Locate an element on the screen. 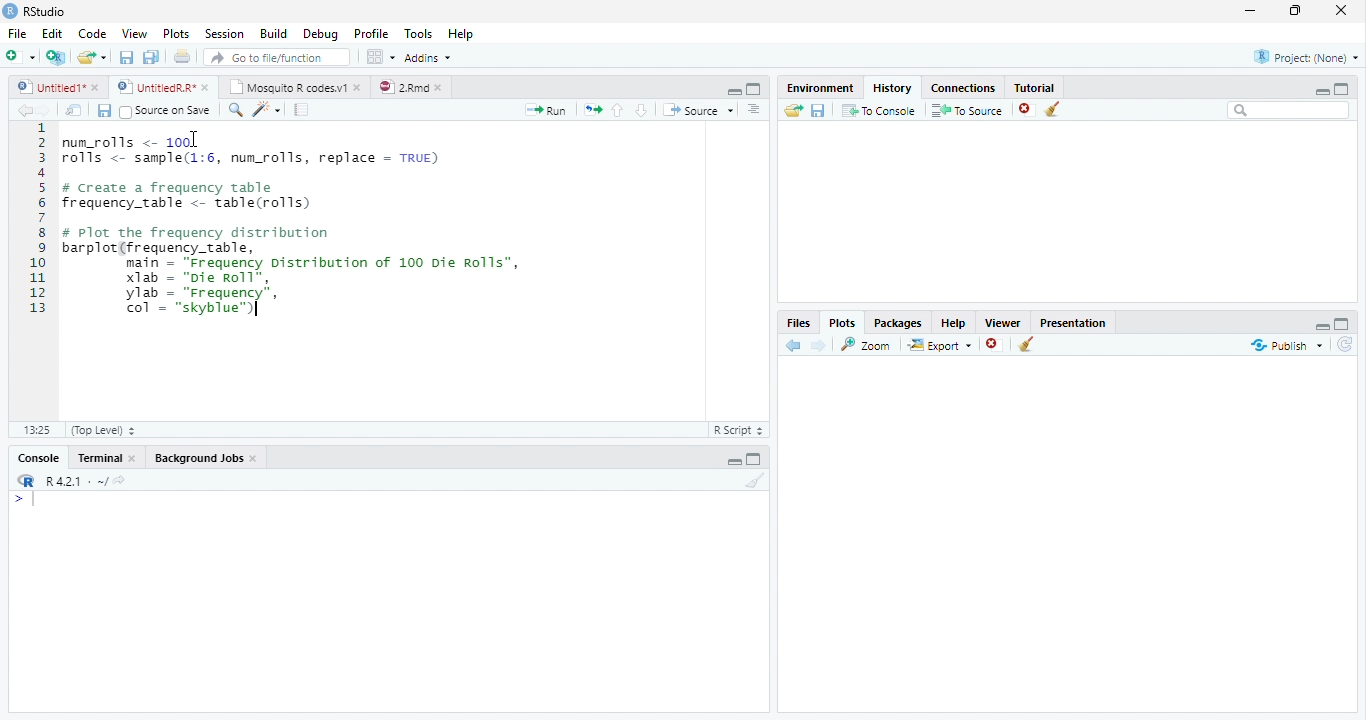 The height and width of the screenshot is (720, 1366). Console is located at coordinates (38, 457).